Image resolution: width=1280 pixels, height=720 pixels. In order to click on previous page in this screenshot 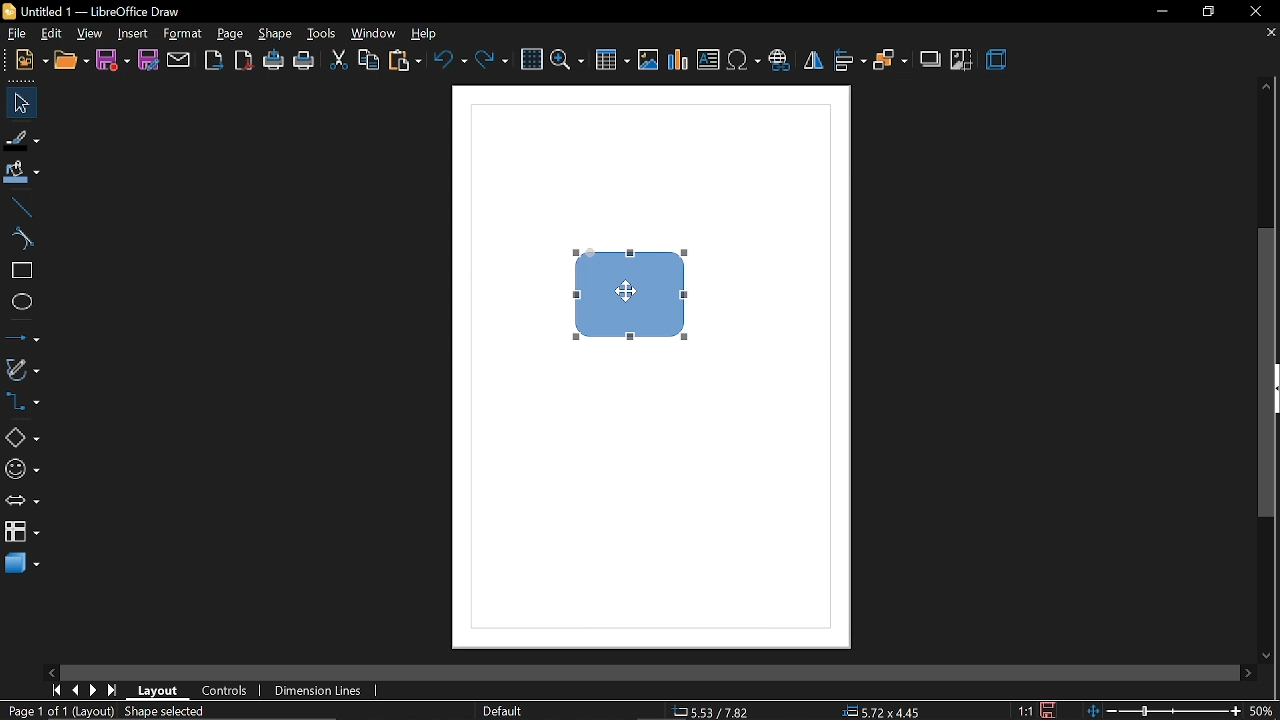, I will do `click(73, 691)`.